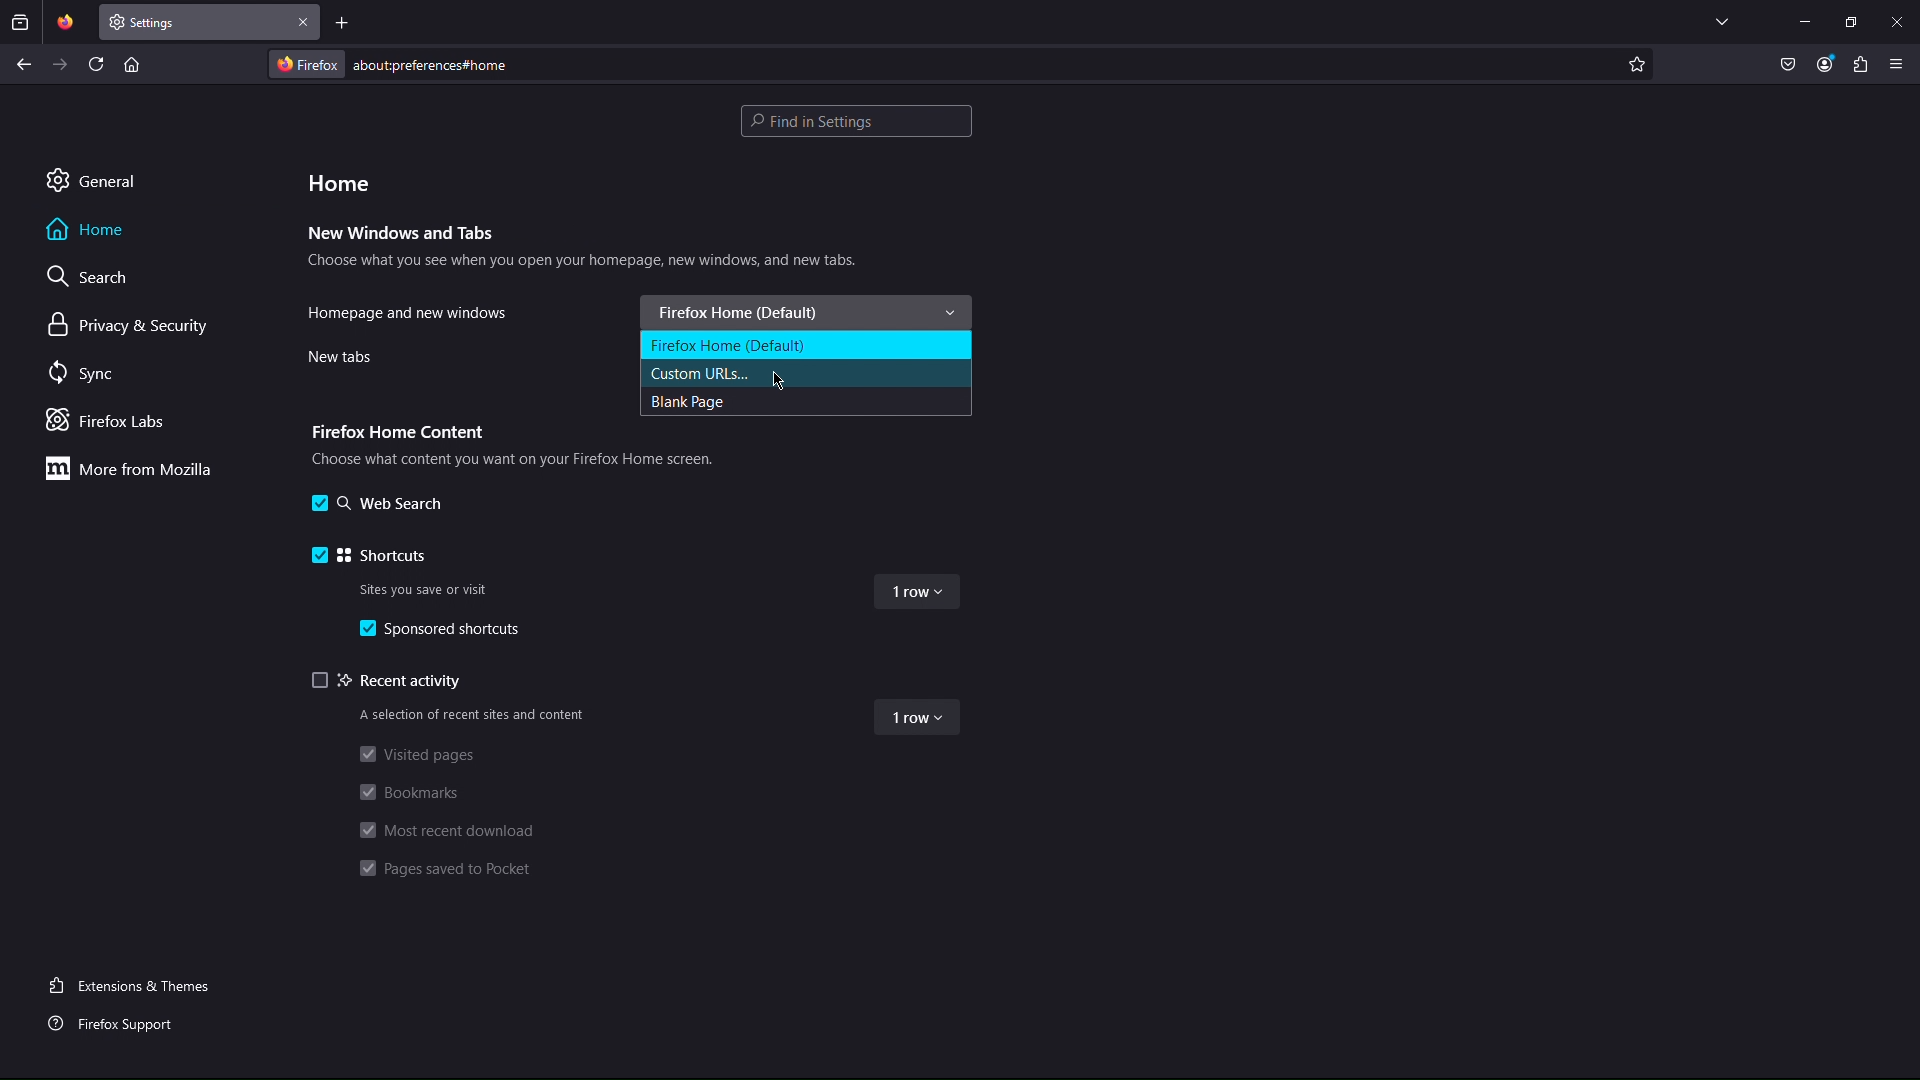 This screenshot has height=1080, width=1920. Describe the element at coordinates (856, 121) in the screenshot. I see `Search bar` at that location.